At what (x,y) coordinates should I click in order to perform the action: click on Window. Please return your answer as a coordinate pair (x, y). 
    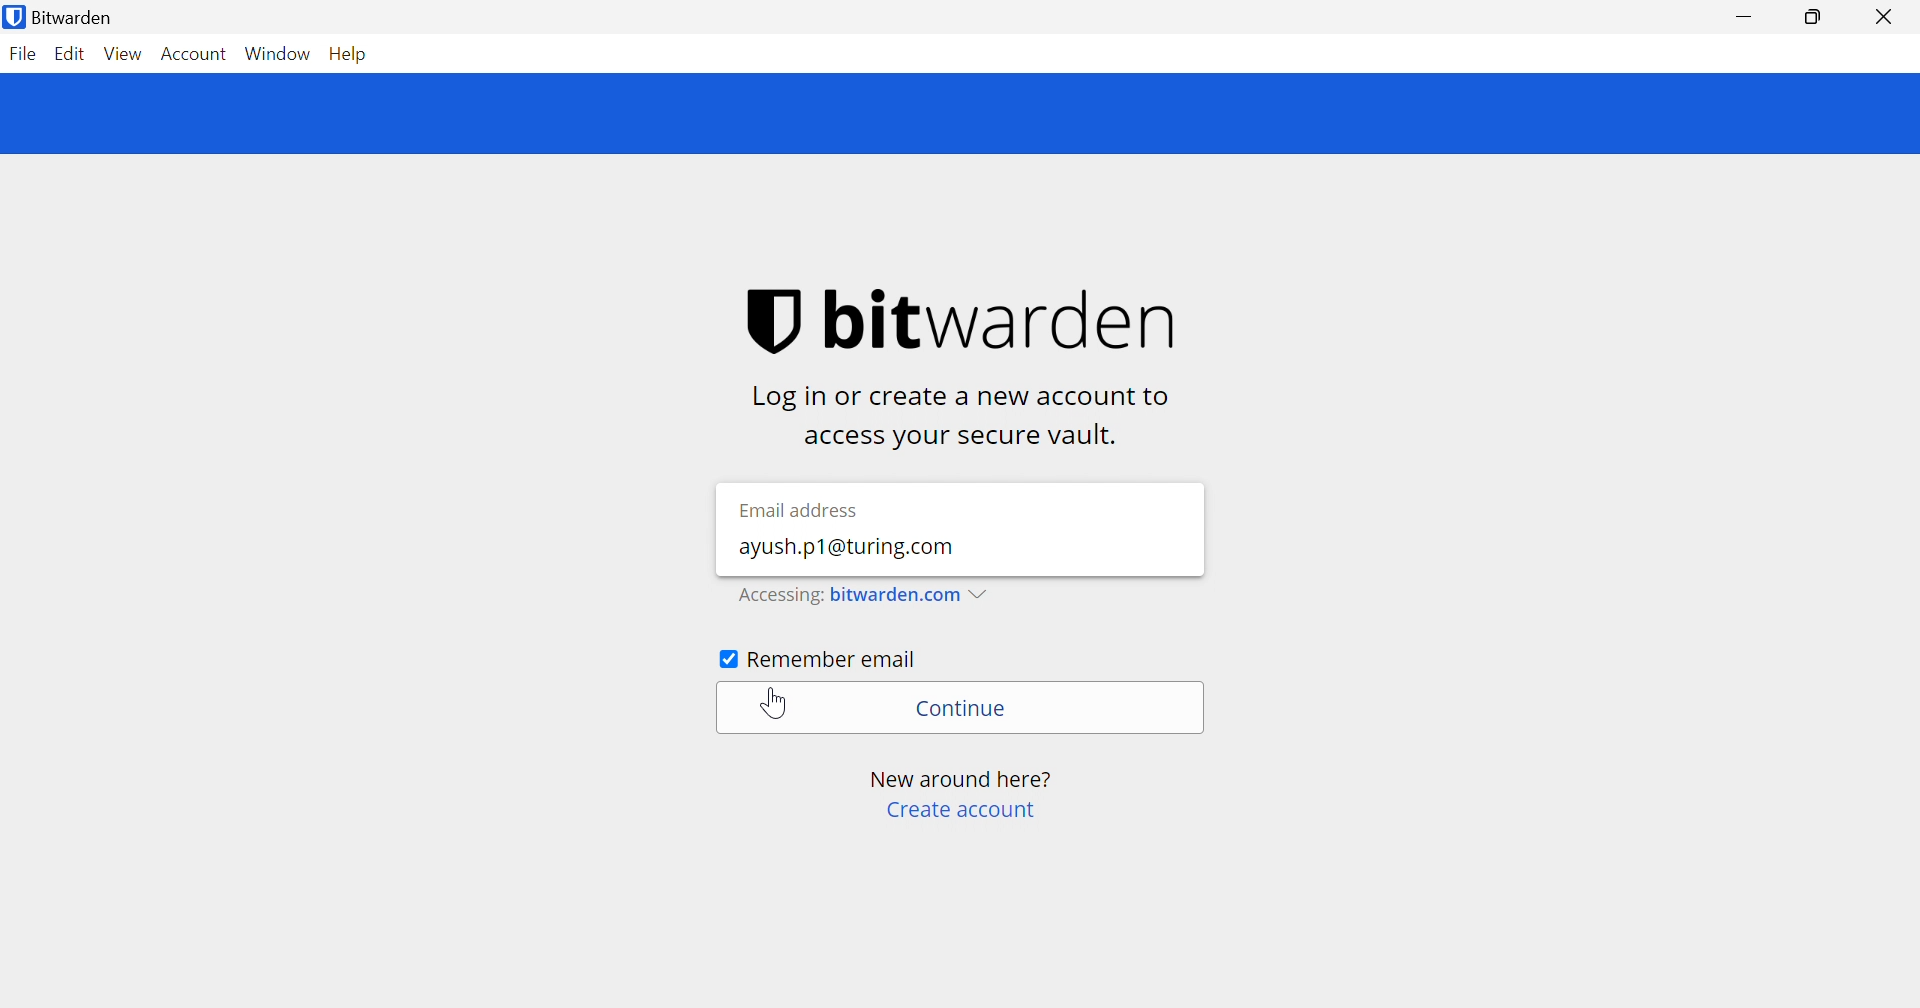
    Looking at the image, I should click on (280, 53).